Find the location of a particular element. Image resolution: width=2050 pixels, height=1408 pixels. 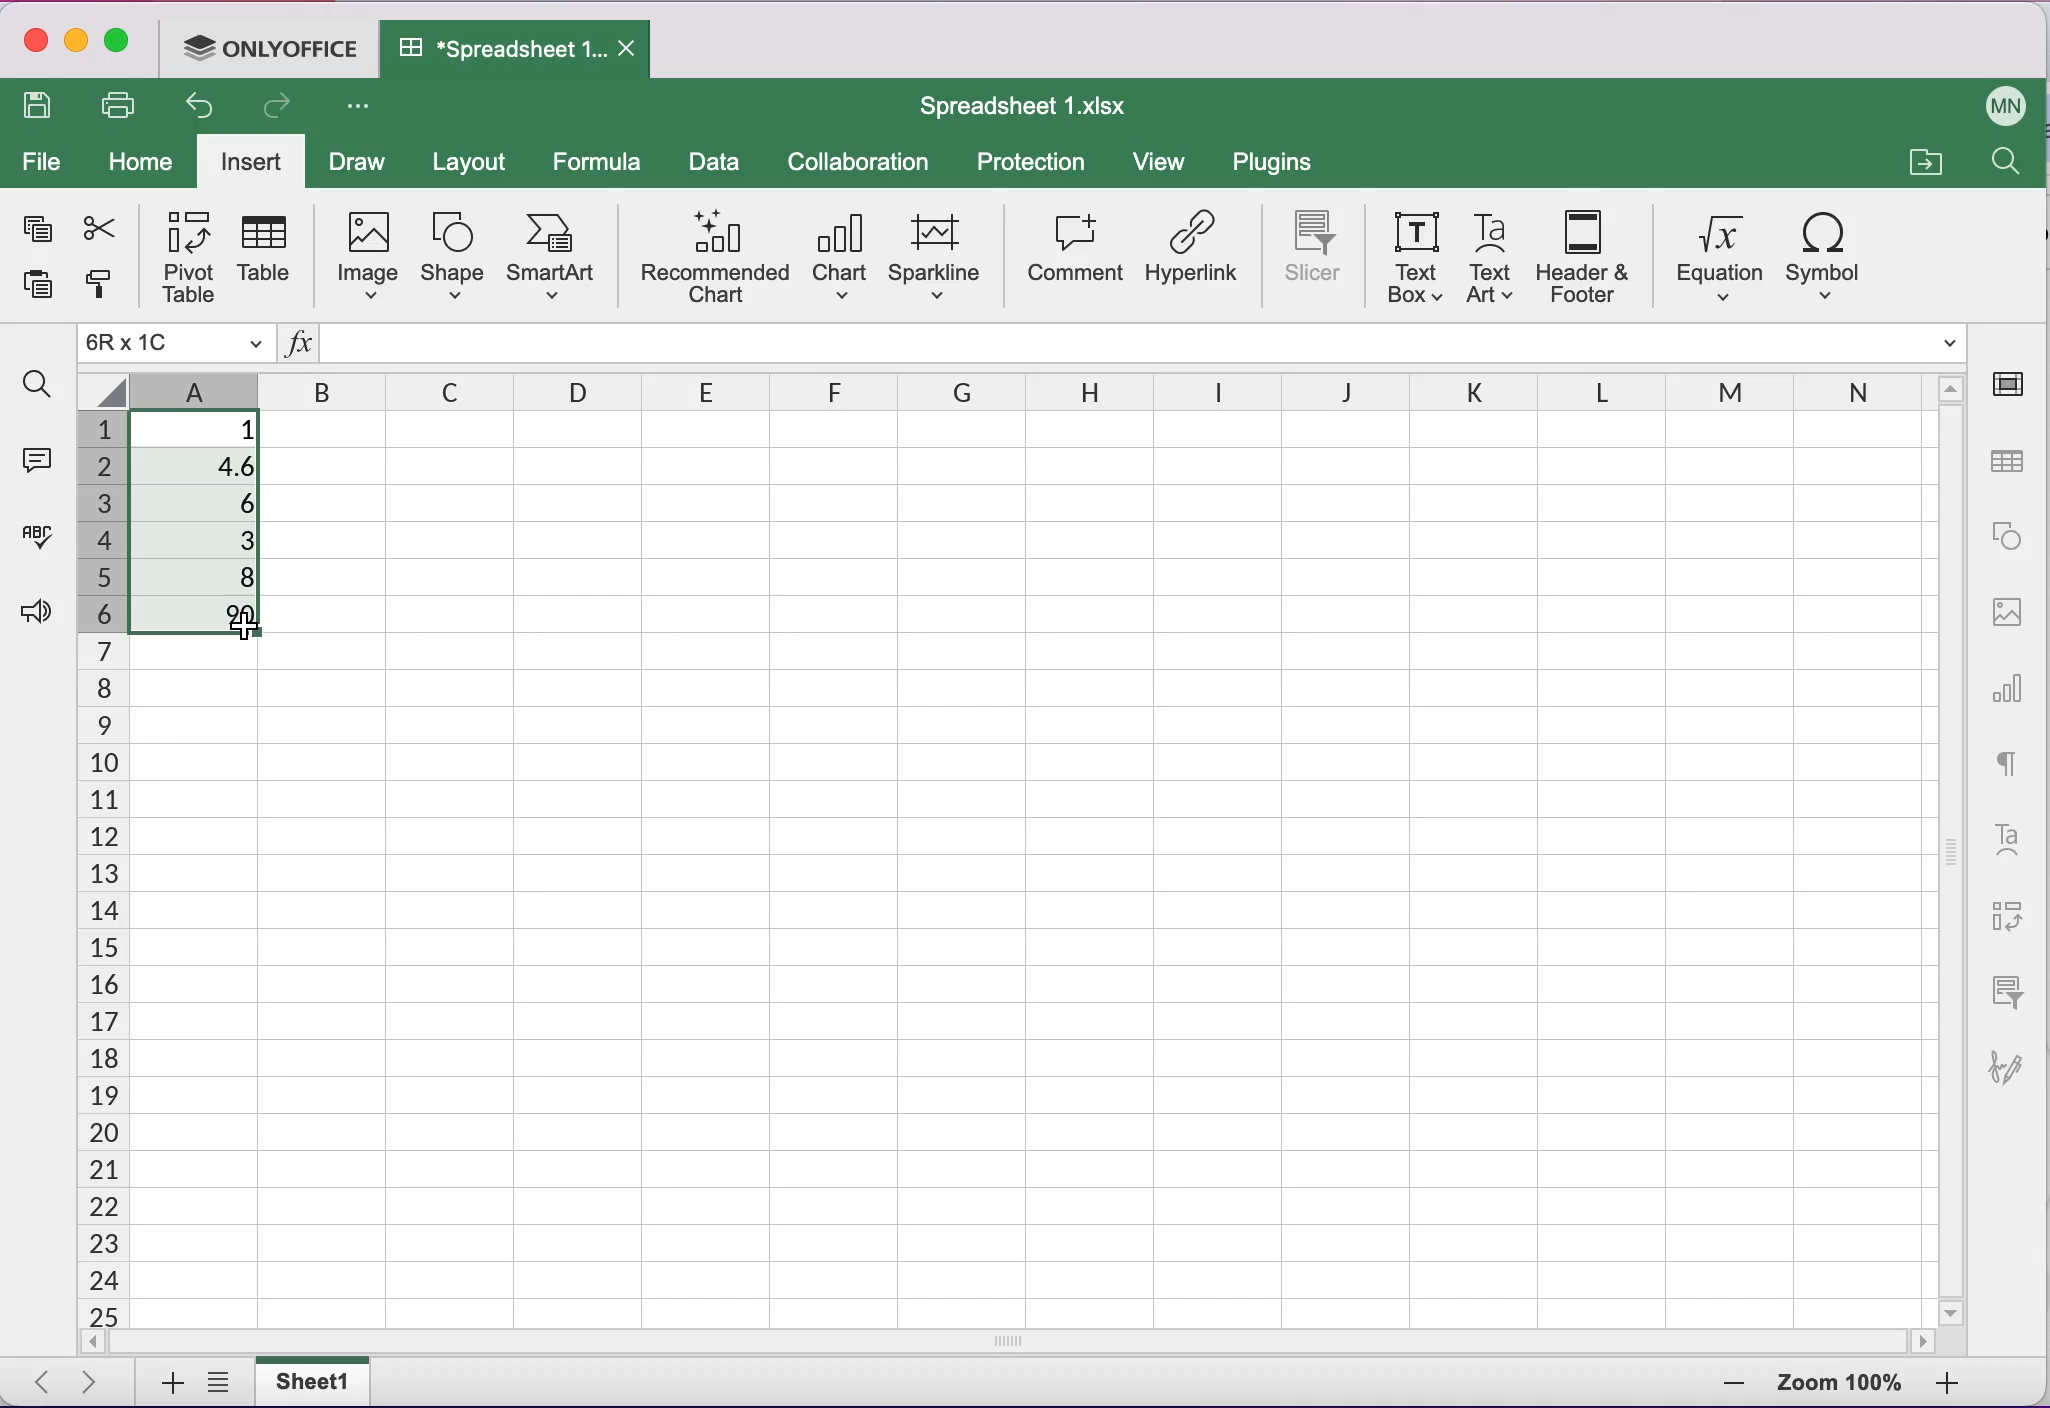

spell checking is located at coordinates (35, 537).